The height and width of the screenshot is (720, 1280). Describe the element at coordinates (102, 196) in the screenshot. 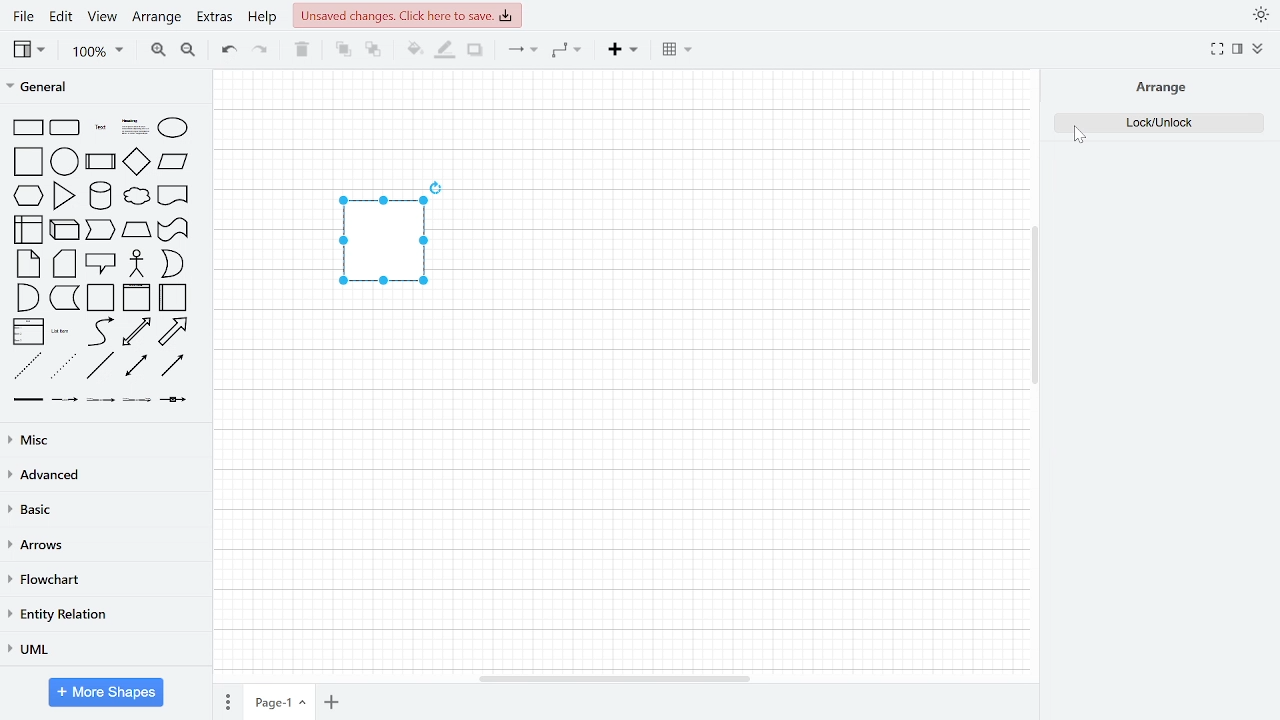

I see `cylinder` at that location.